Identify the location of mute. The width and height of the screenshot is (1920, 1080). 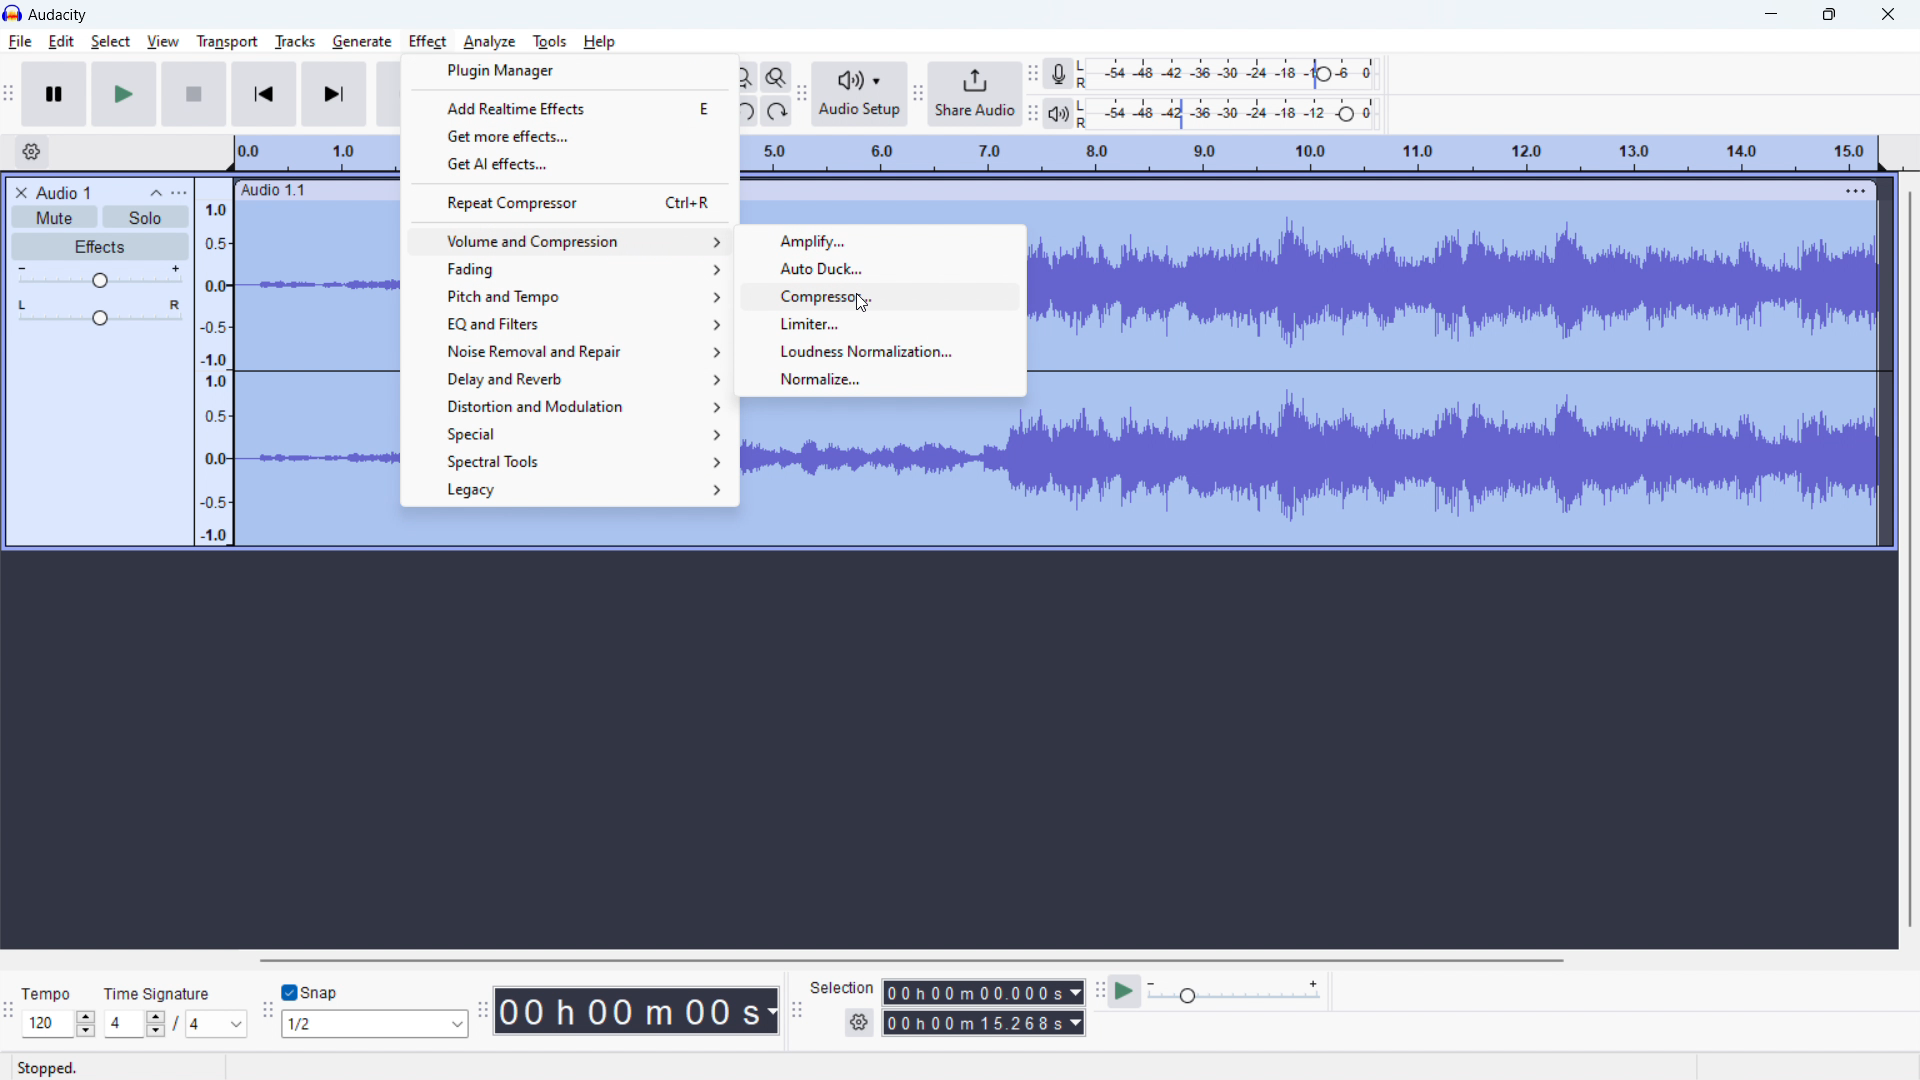
(55, 217).